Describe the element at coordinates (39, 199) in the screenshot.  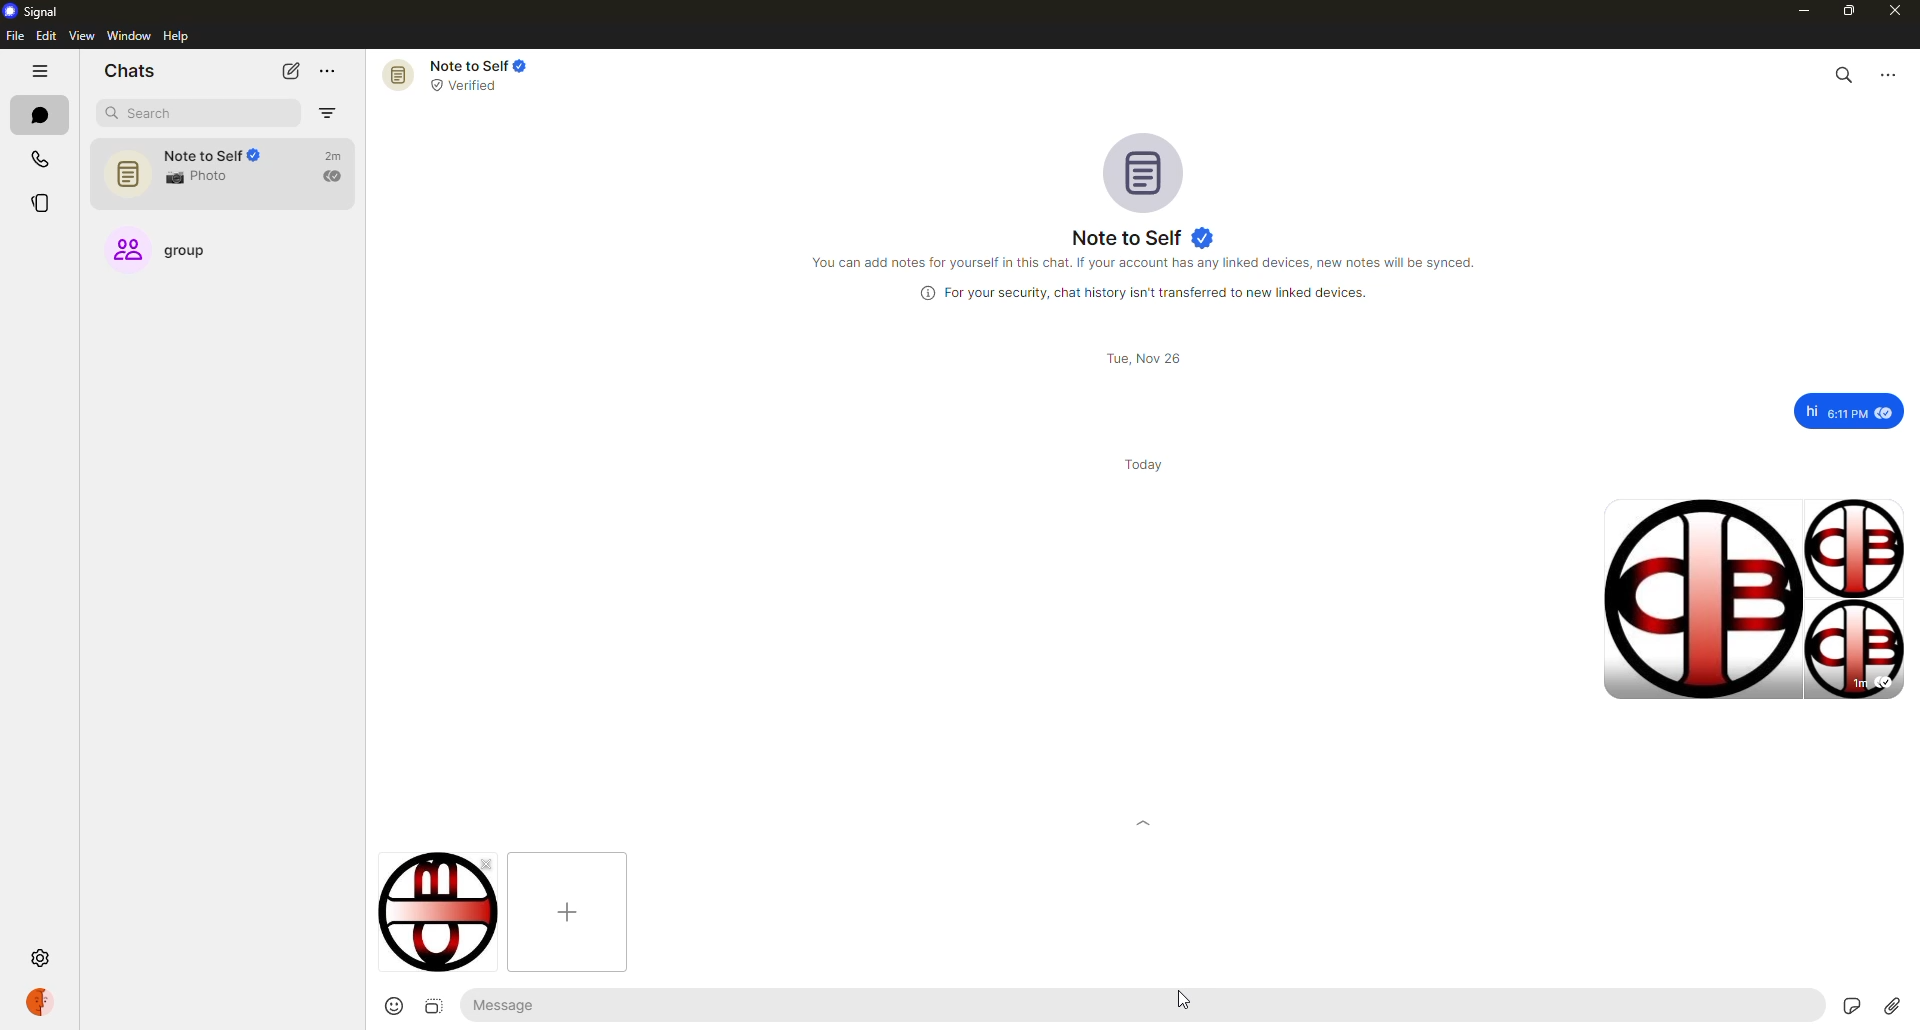
I see `stories` at that location.